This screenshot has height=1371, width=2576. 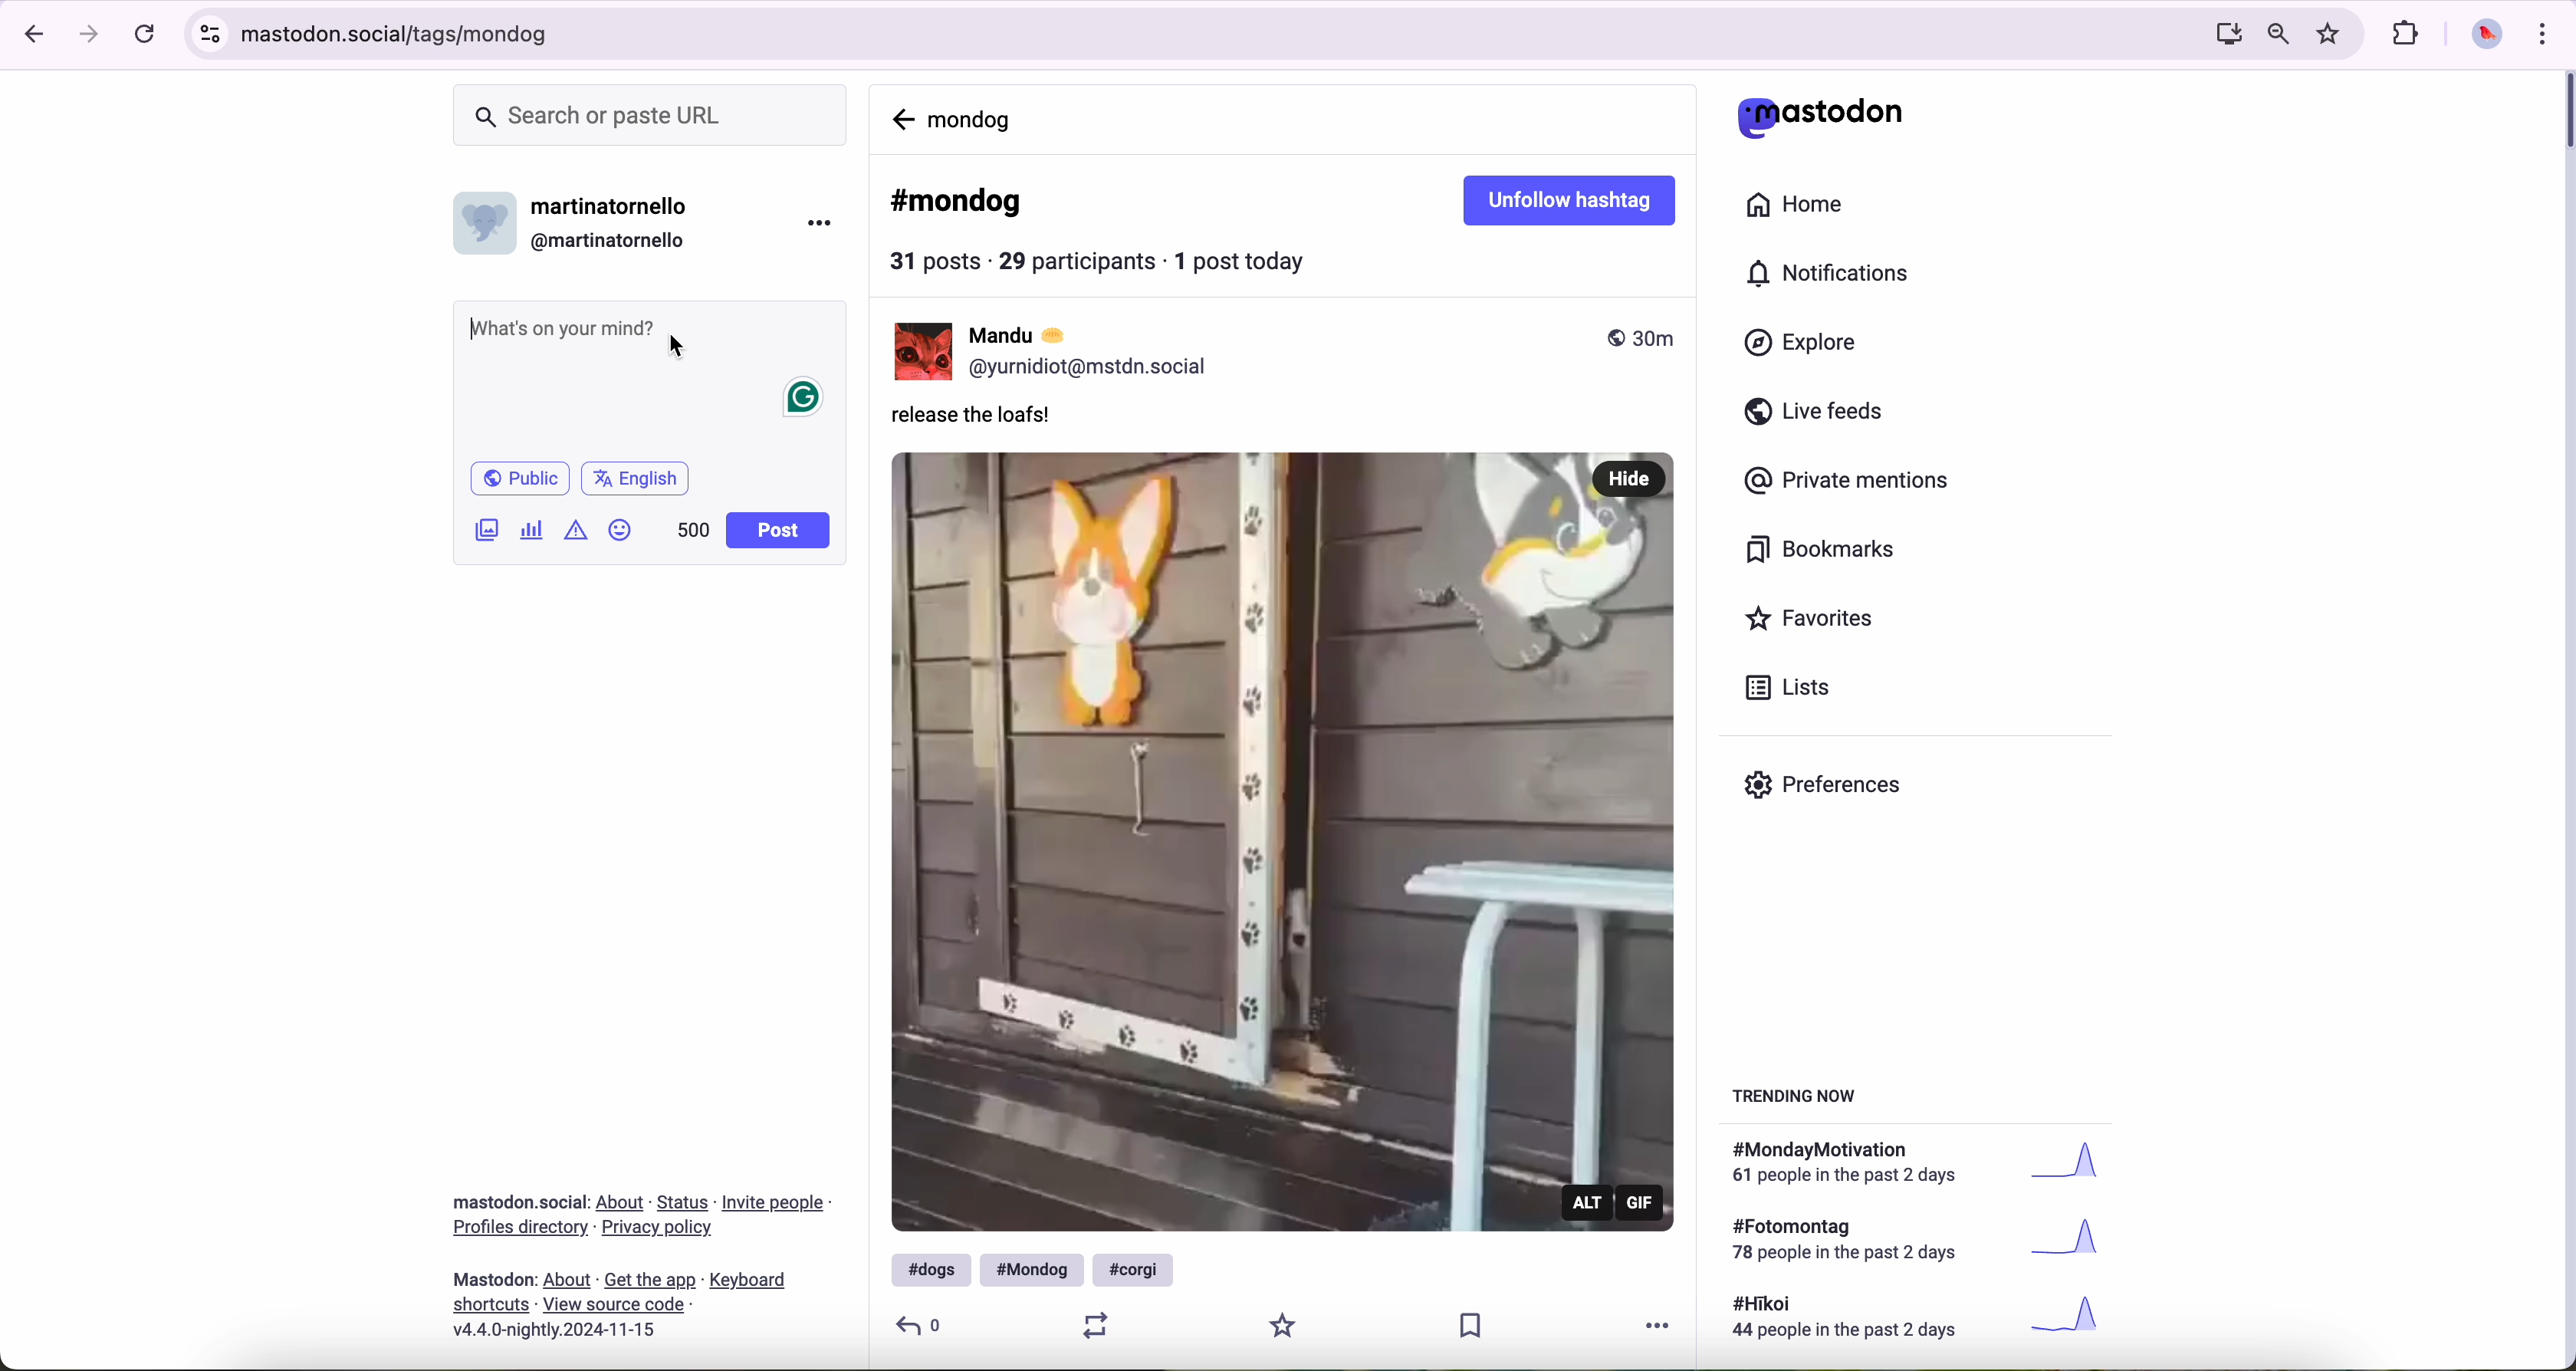 I want to click on profile, so click(x=1095, y=368).